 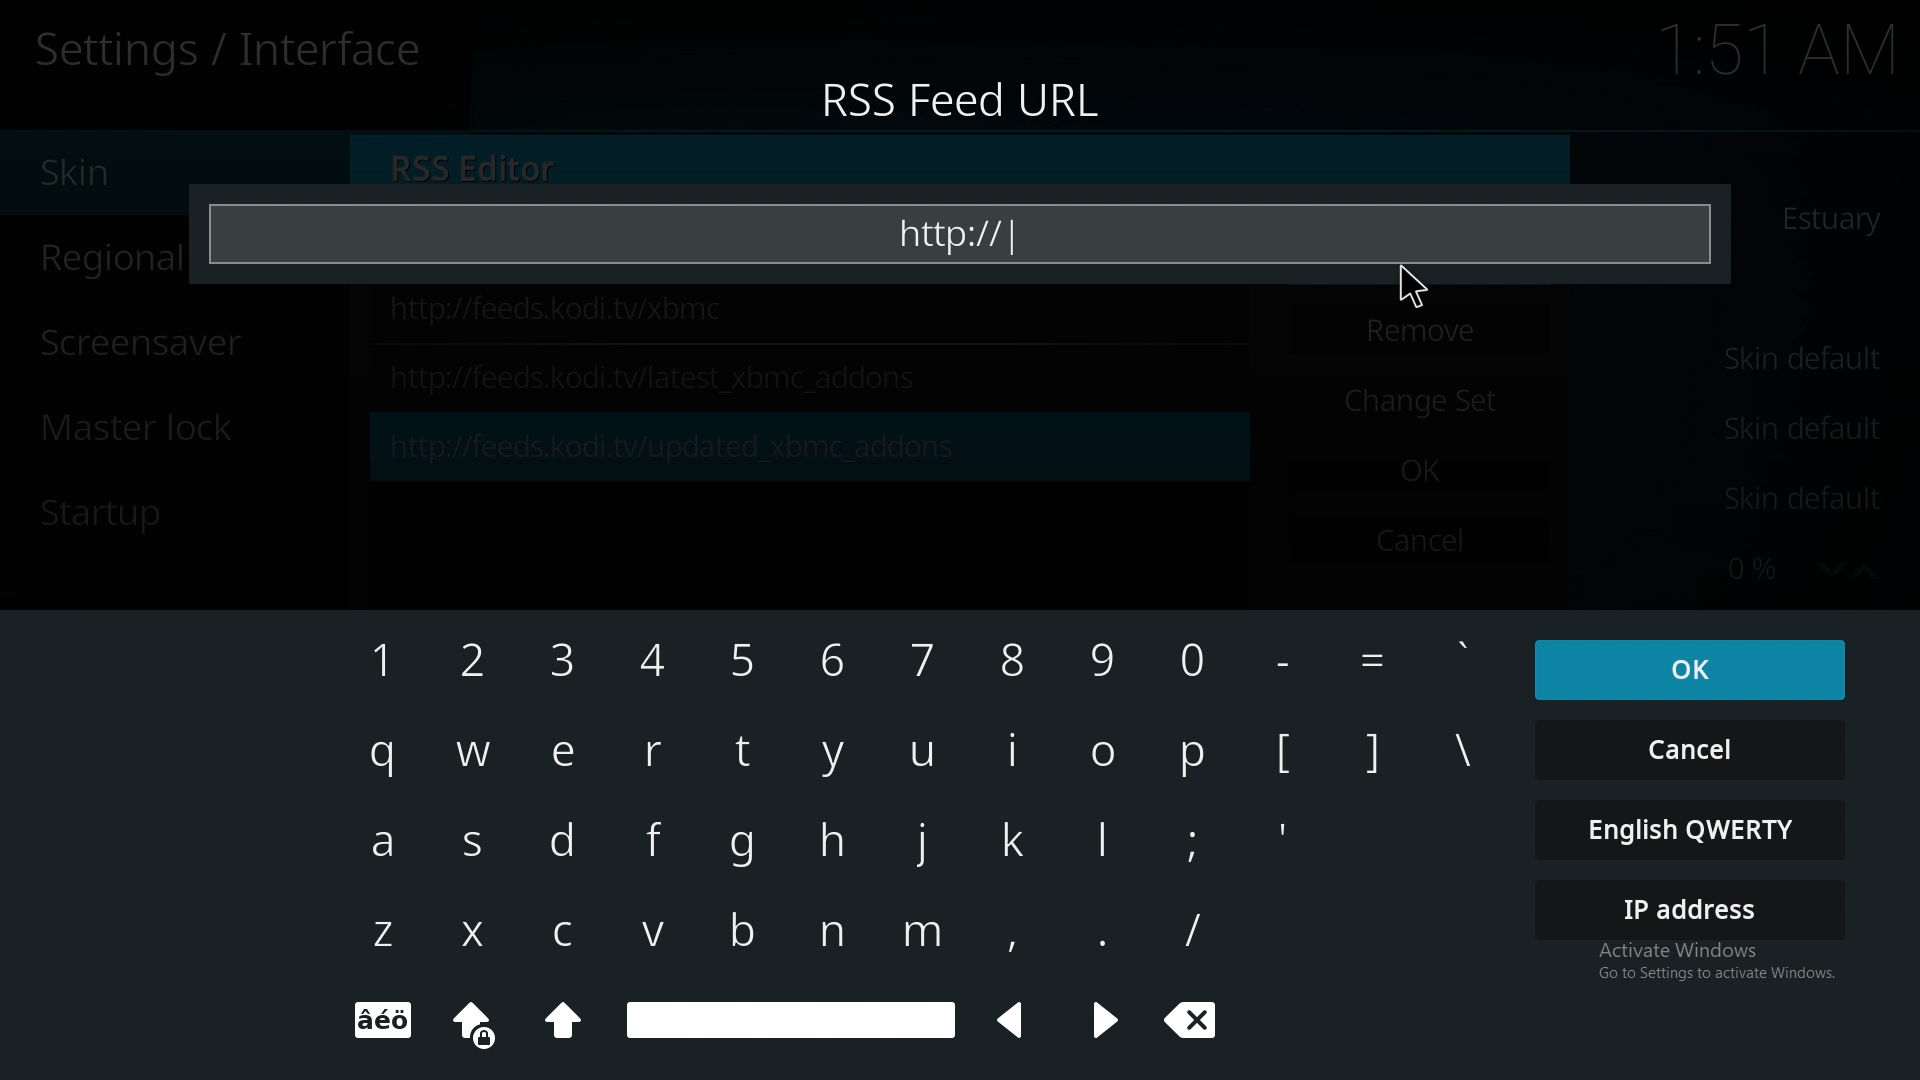 I want to click on keyboard Input, so click(x=743, y=748).